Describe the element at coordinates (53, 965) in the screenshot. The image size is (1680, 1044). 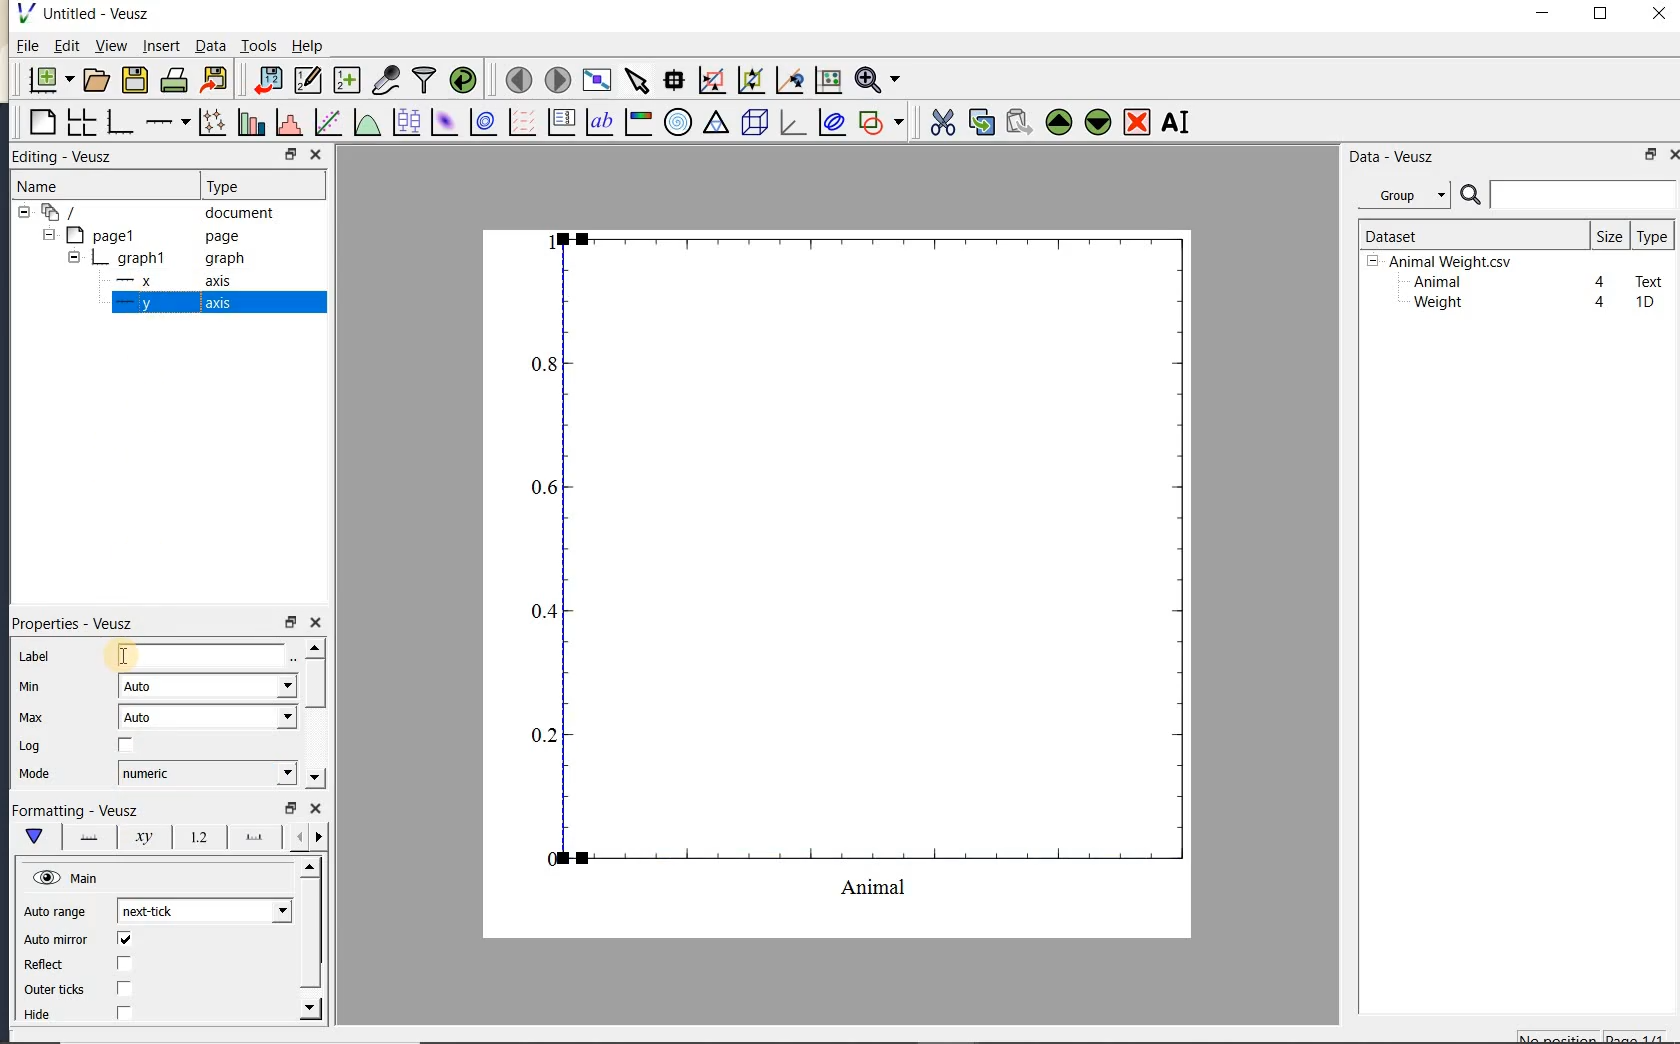
I see `Reflect` at that location.